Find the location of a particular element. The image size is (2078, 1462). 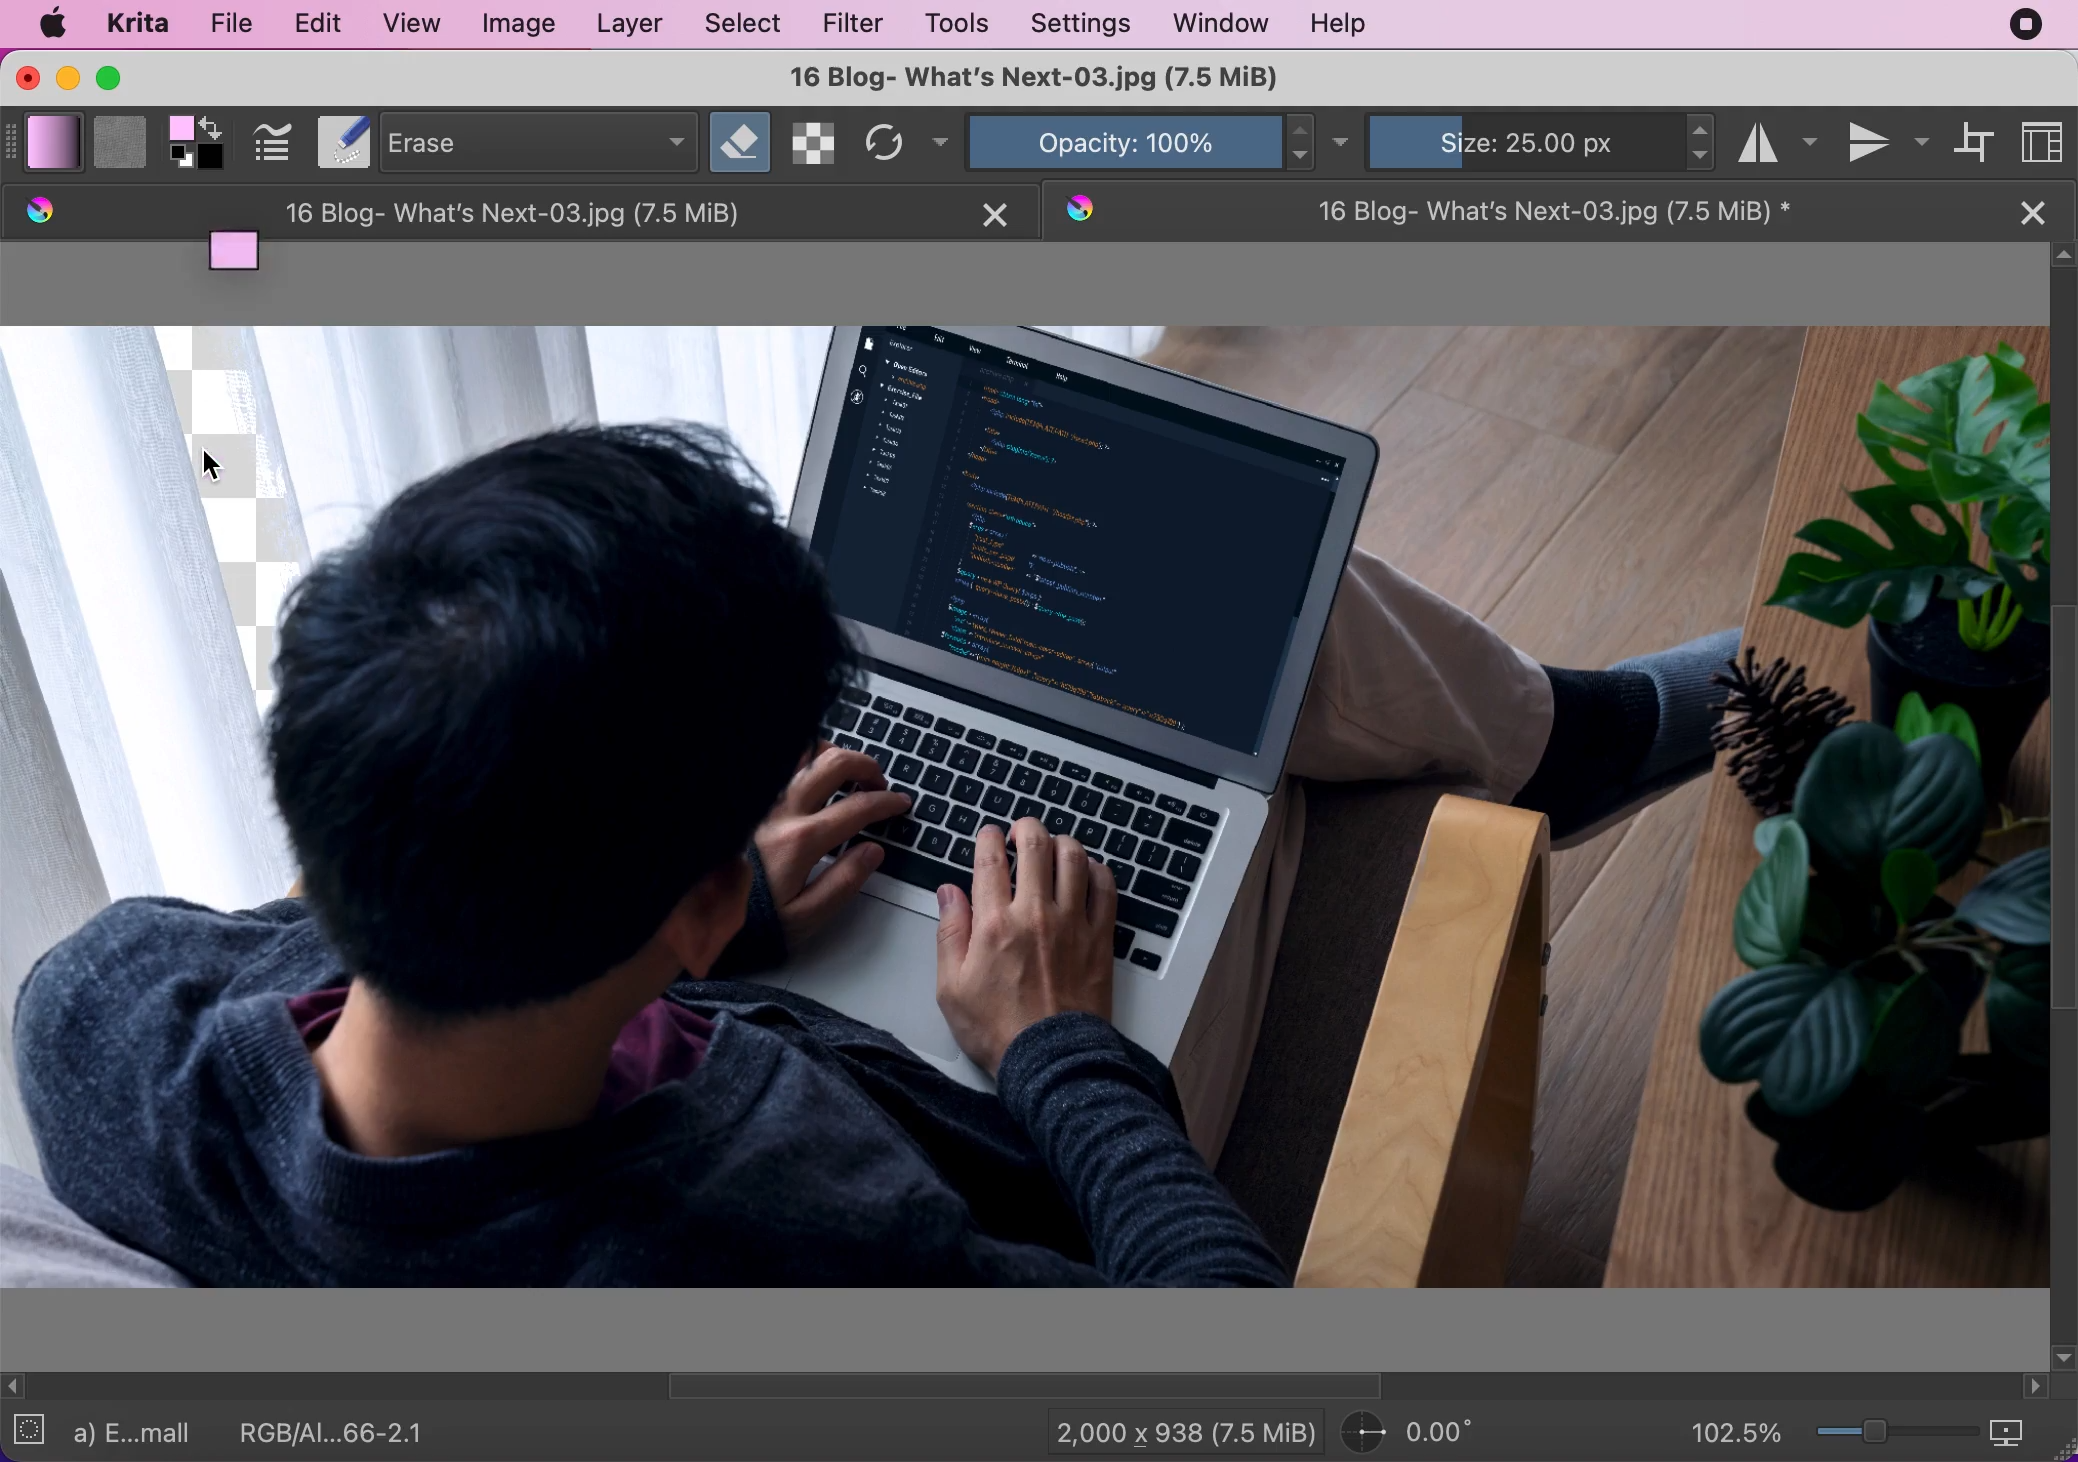

mac logo is located at coordinates (53, 23).